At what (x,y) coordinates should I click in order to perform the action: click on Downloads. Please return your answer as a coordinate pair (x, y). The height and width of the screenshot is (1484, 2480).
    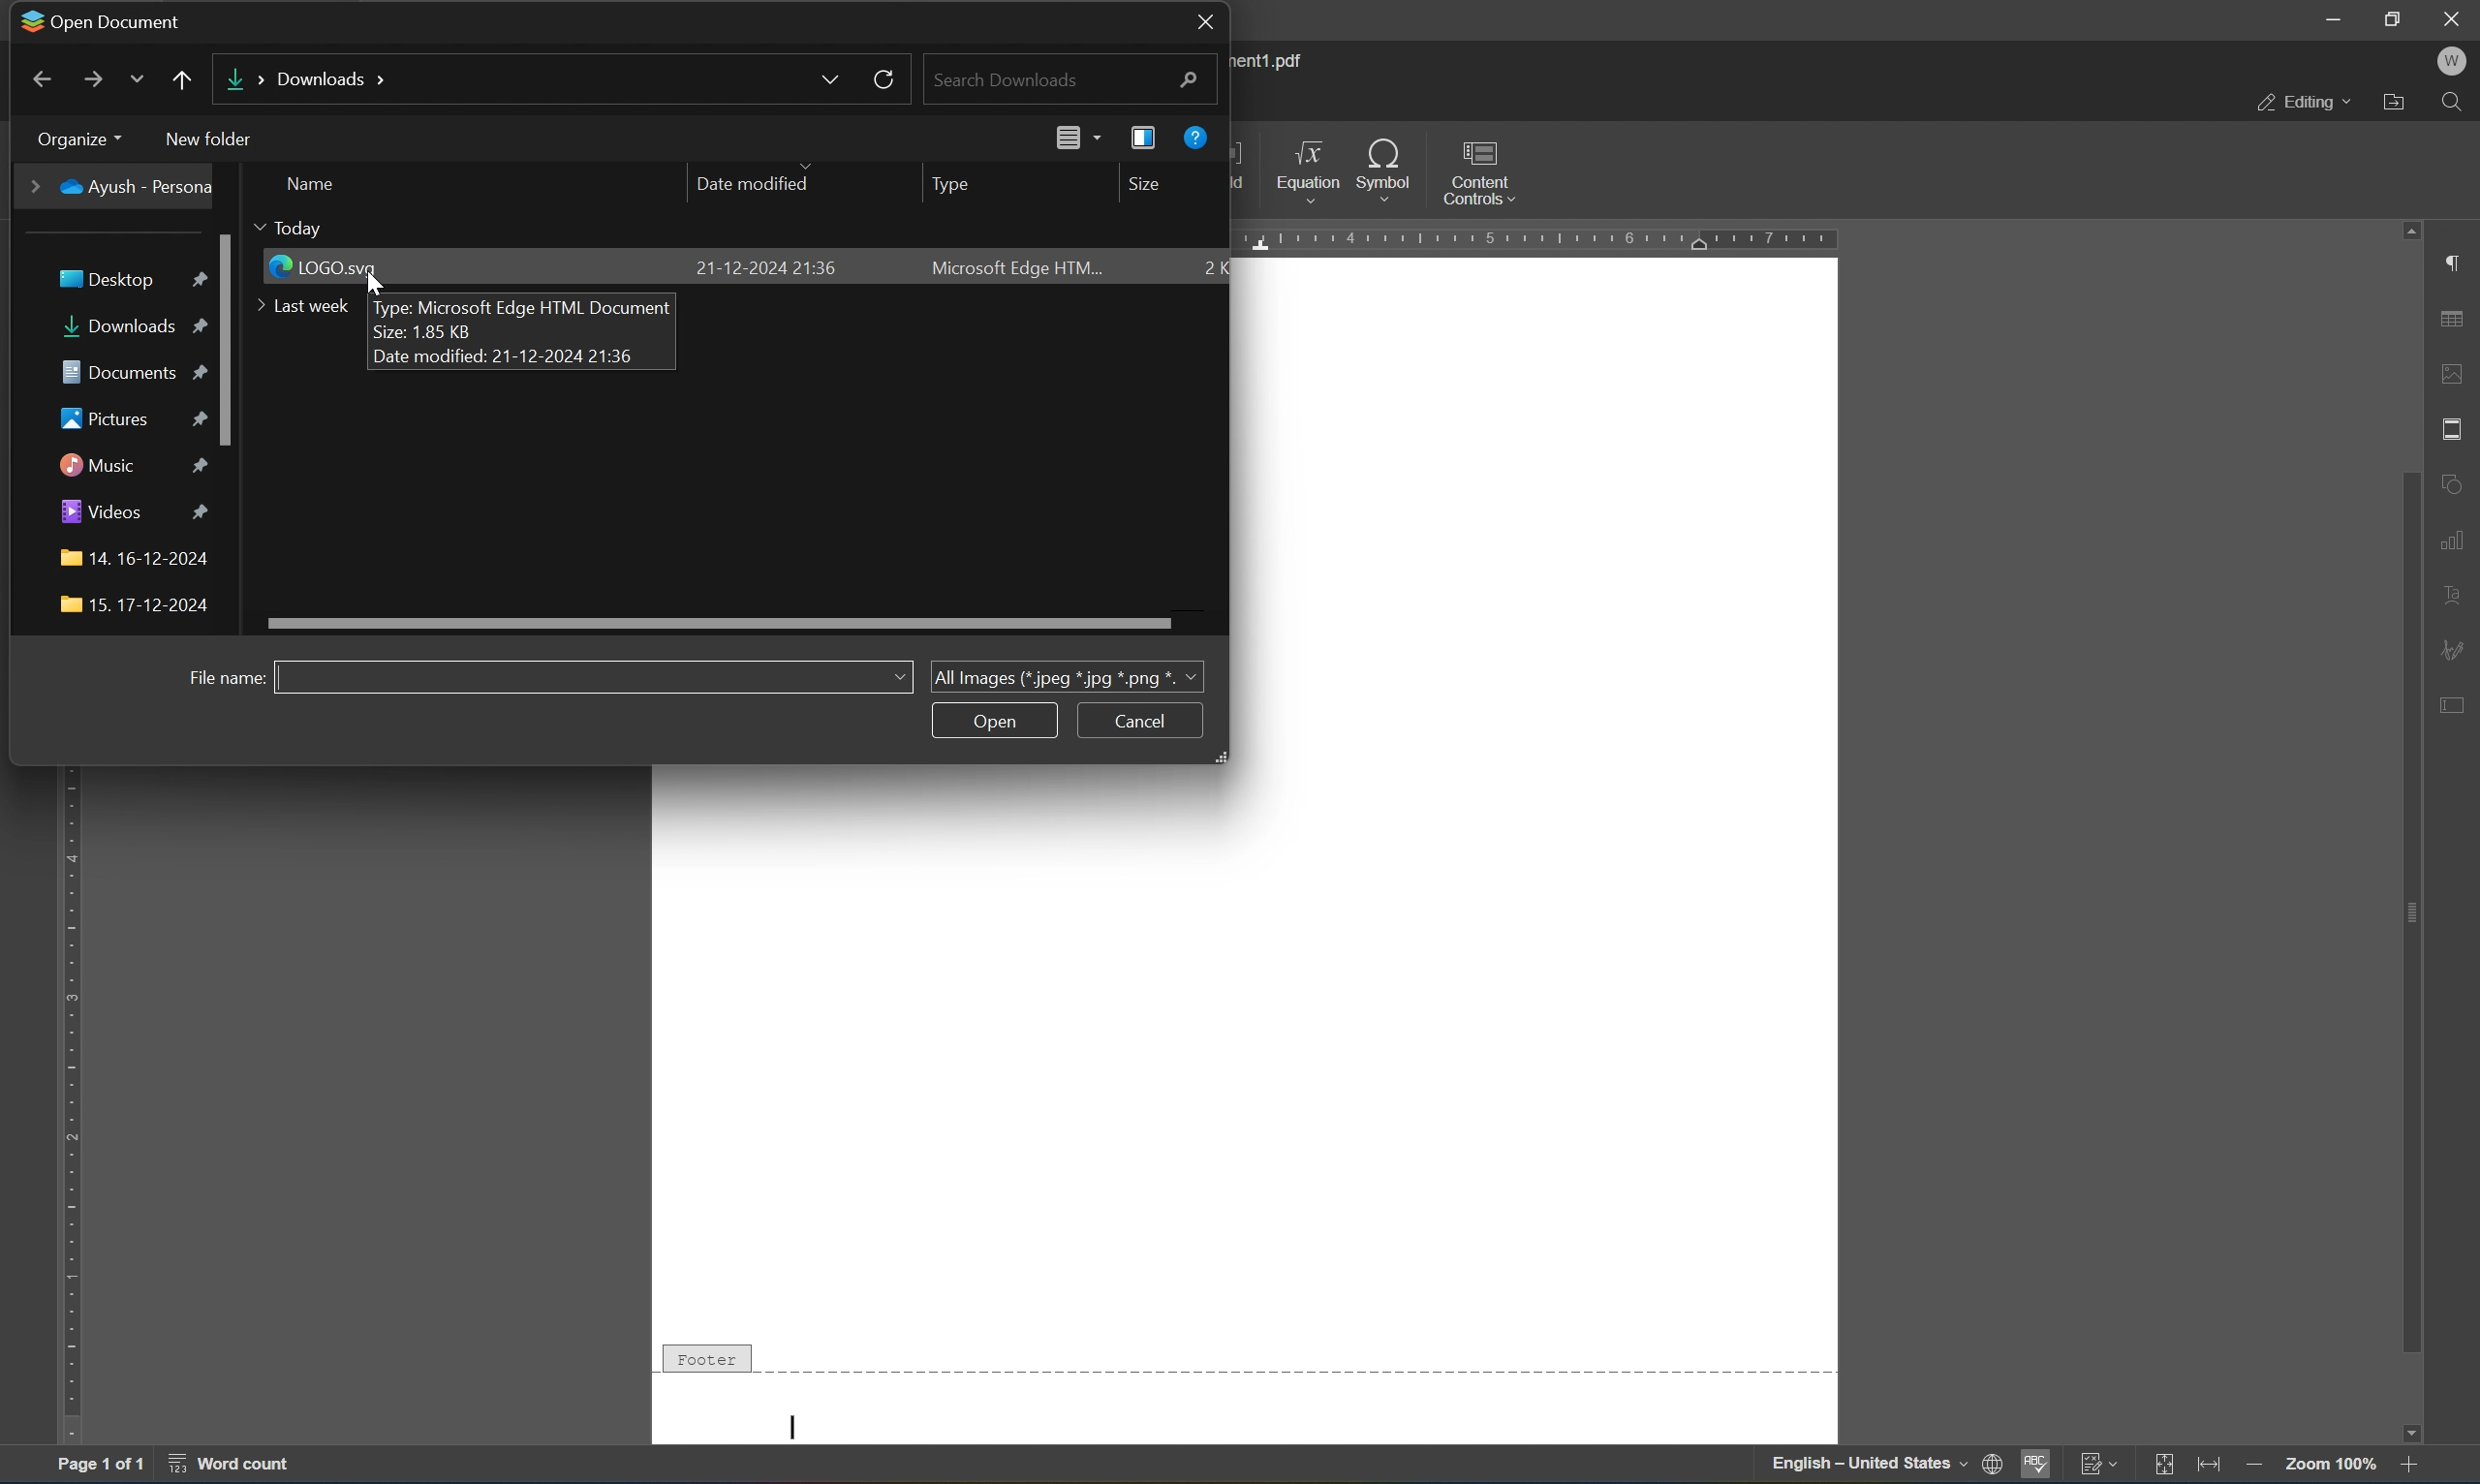
    Looking at the image, I should click on (333, 80).